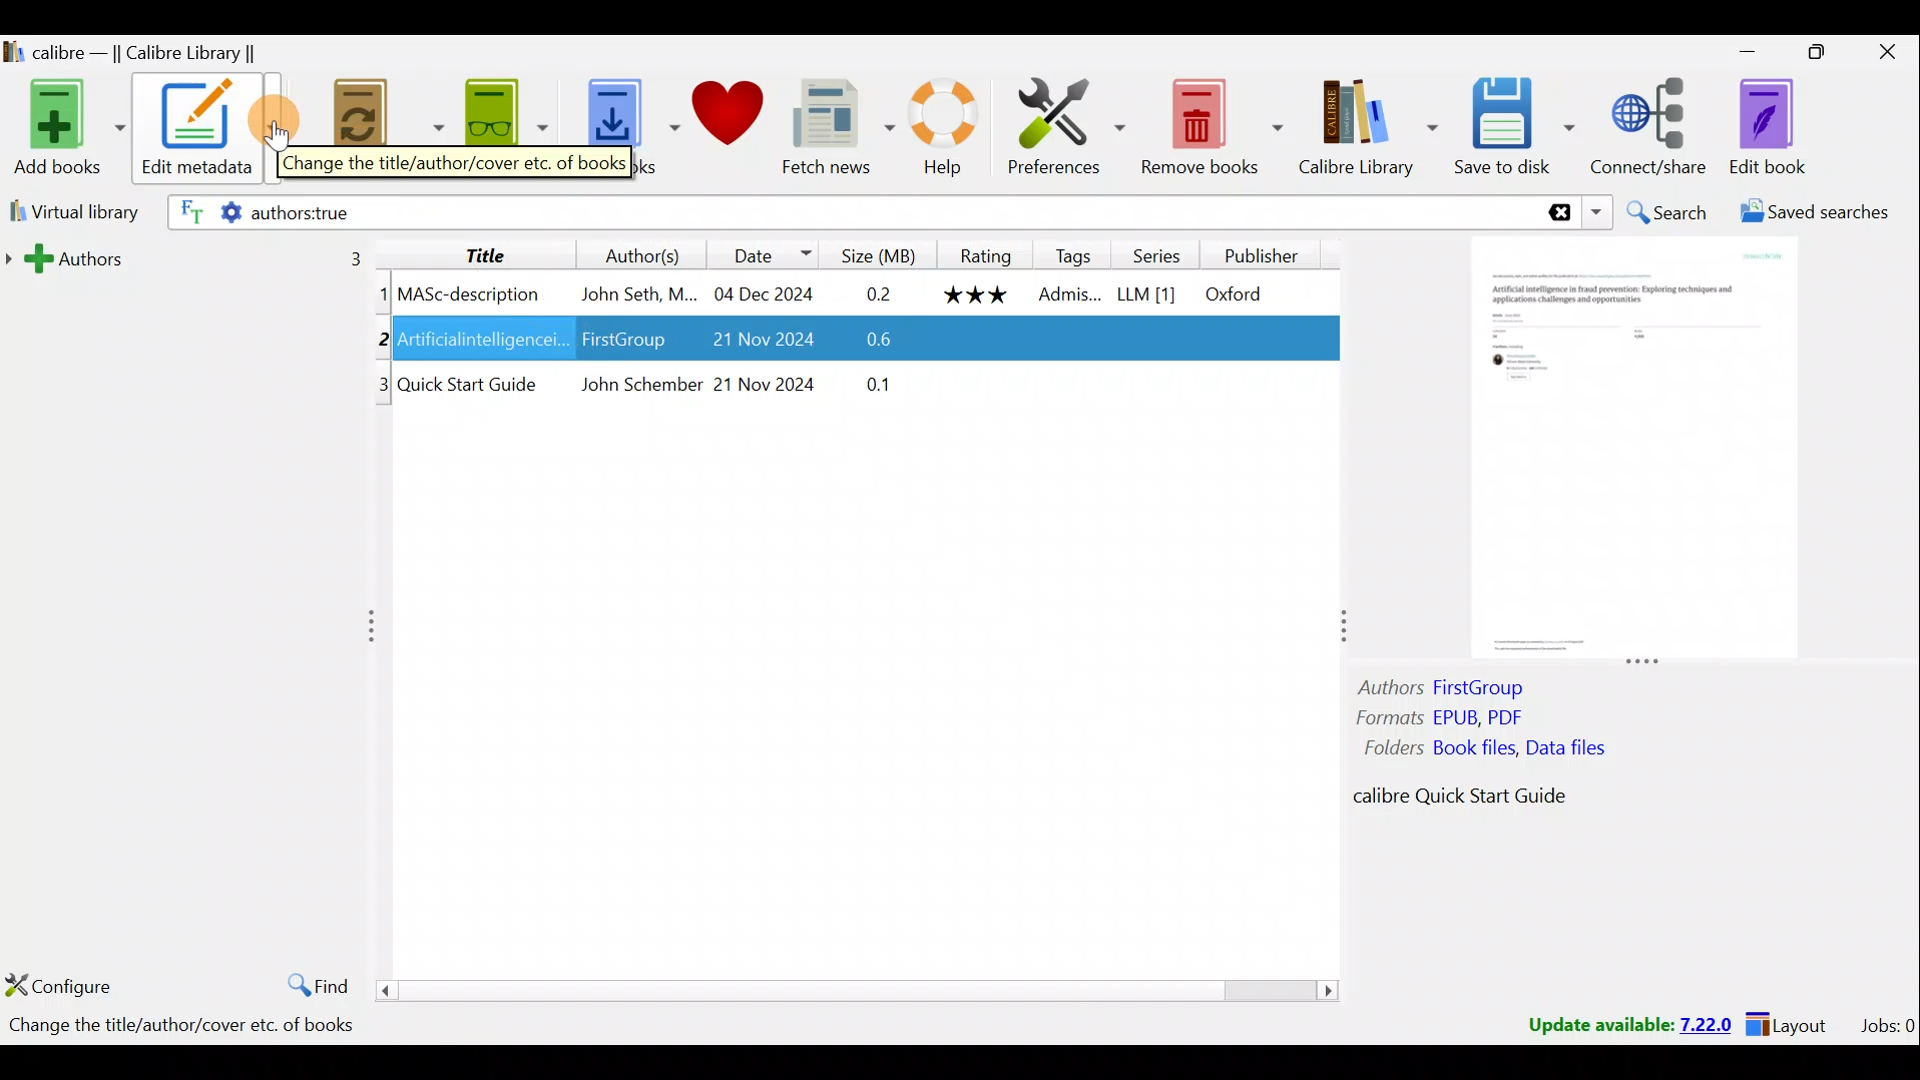 Image resolution: width=1920 pixels, height=1080 pixels. Describe the element at coordinates (478, 252) in the screenshot. I see `Title` at that location.